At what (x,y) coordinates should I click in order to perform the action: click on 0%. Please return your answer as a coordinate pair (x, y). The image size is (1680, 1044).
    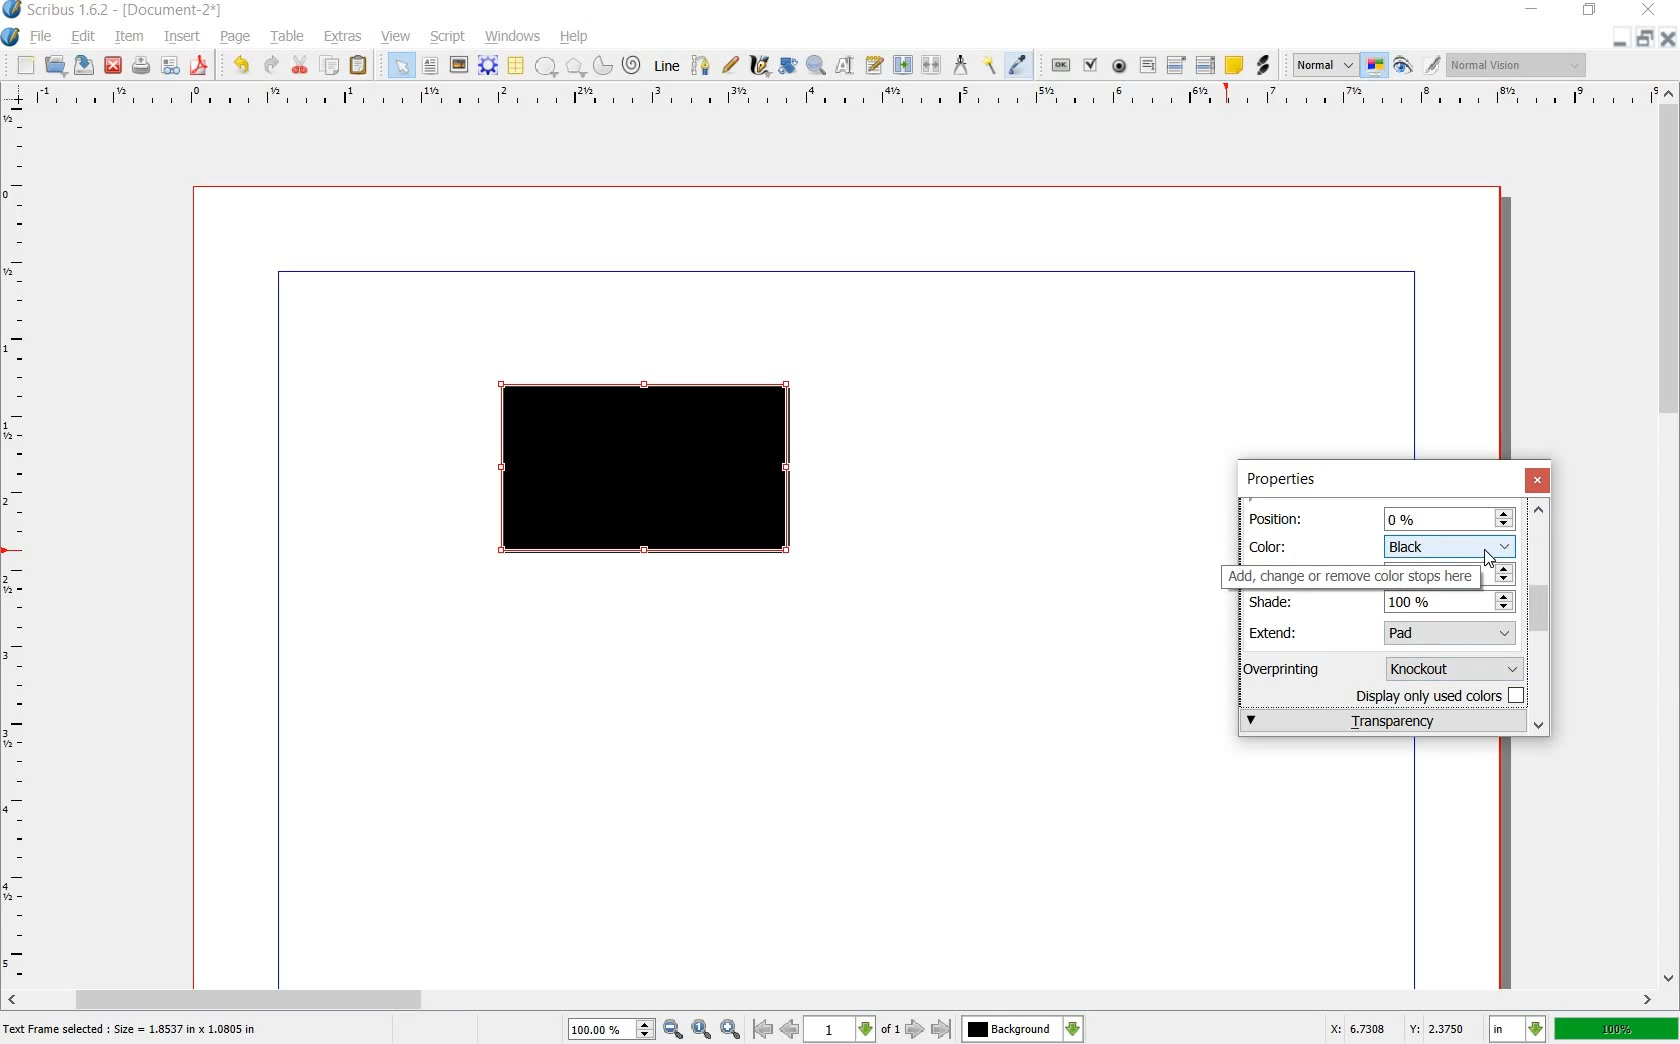
    Looking at the image, I should click on (1450, 518).